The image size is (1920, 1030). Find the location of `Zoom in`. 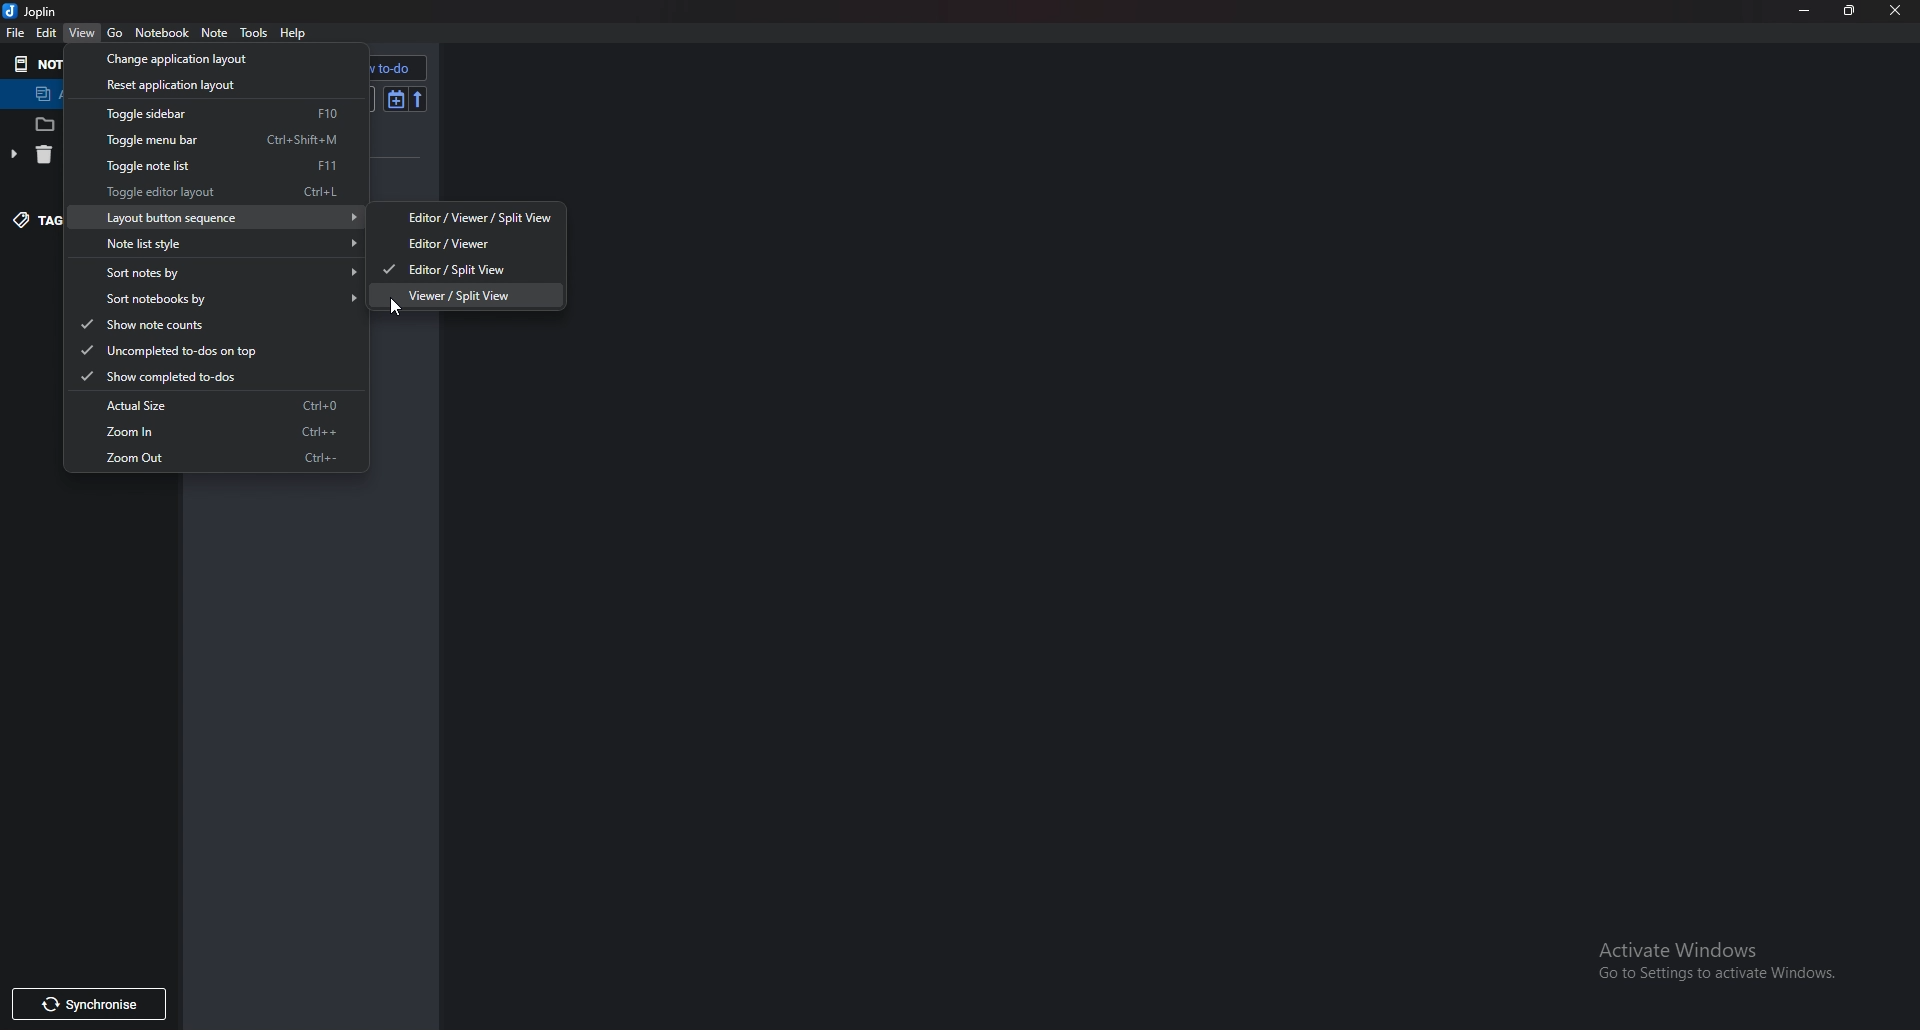

Zoom in is located at coordinates (213, 432).